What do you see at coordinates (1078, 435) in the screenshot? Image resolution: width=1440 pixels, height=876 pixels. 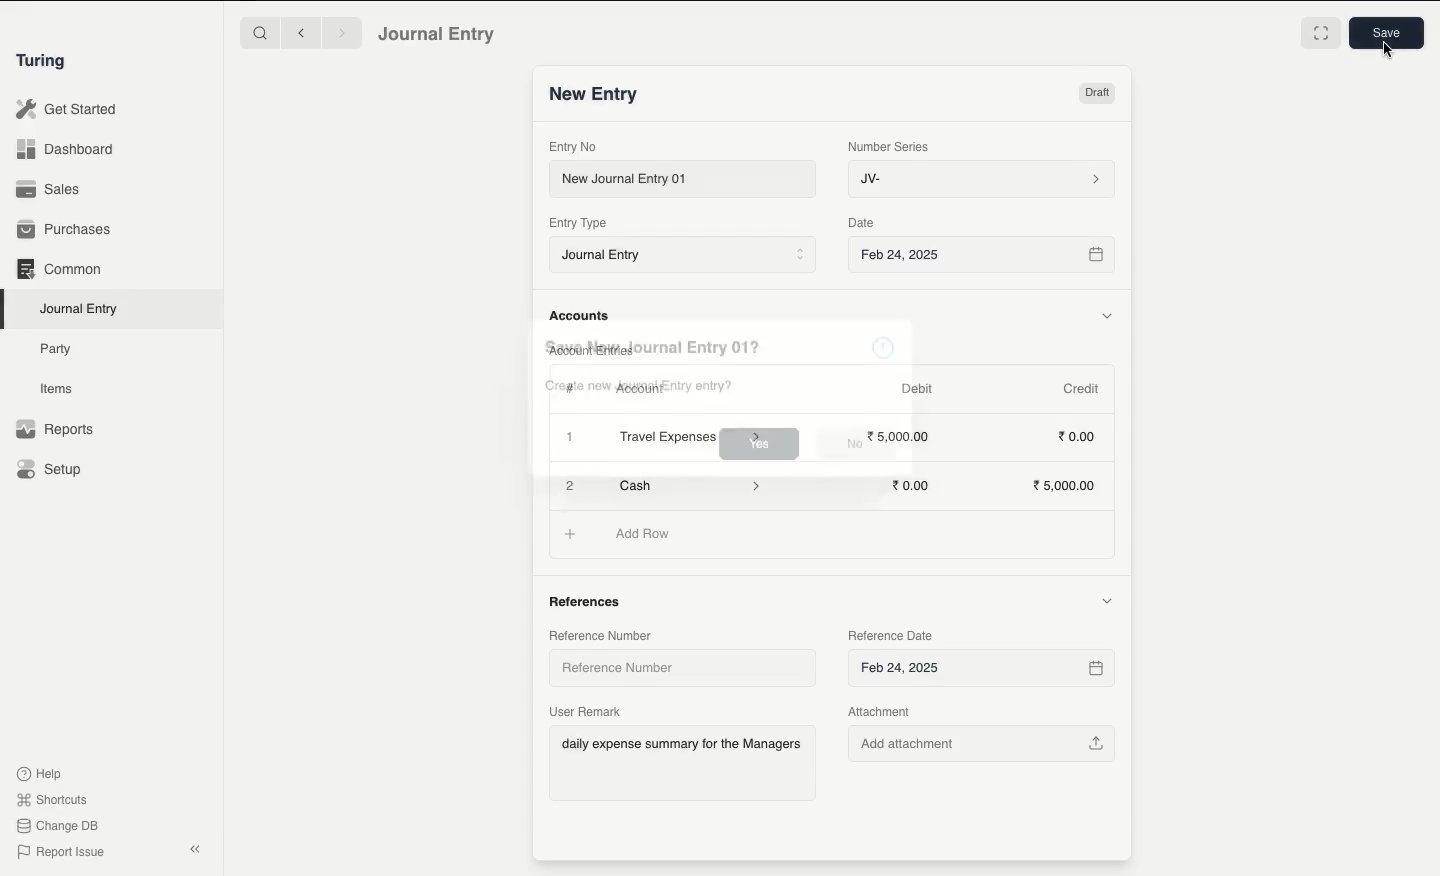 I see `0.00` at bounding box center [1078, 435].